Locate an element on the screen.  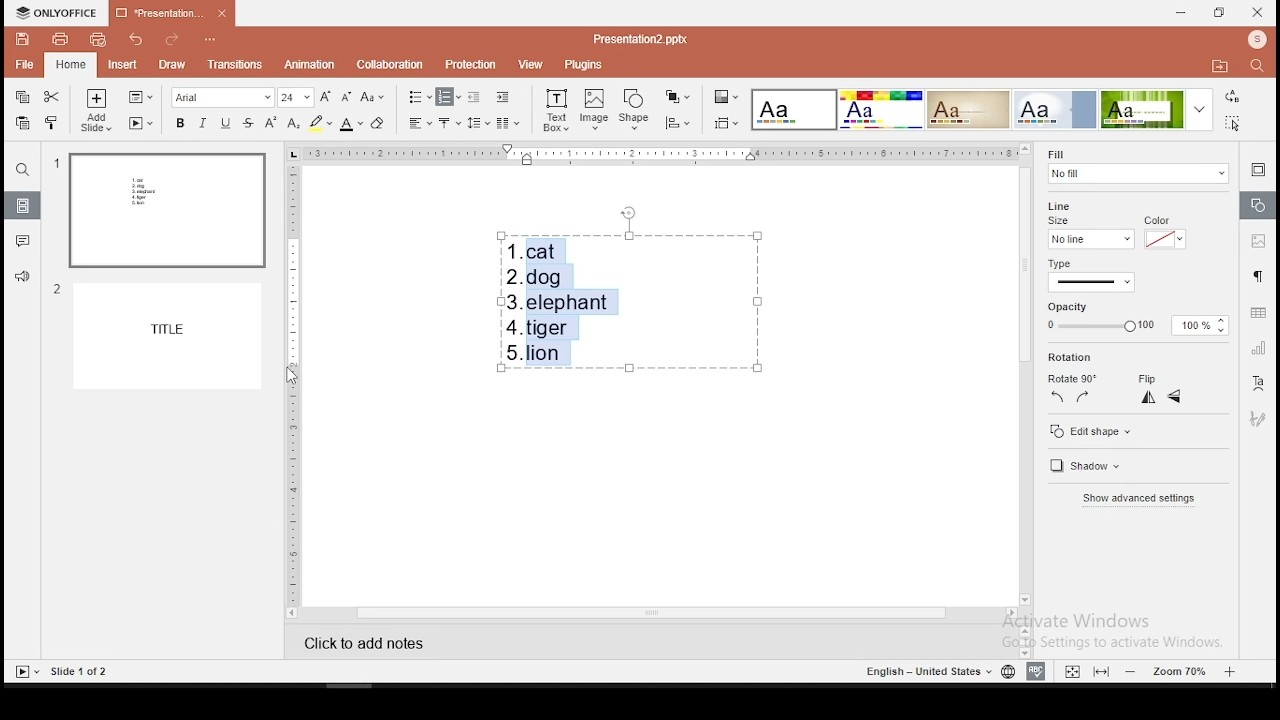
slide 1 of 2 is located at coordinates (76, 673).